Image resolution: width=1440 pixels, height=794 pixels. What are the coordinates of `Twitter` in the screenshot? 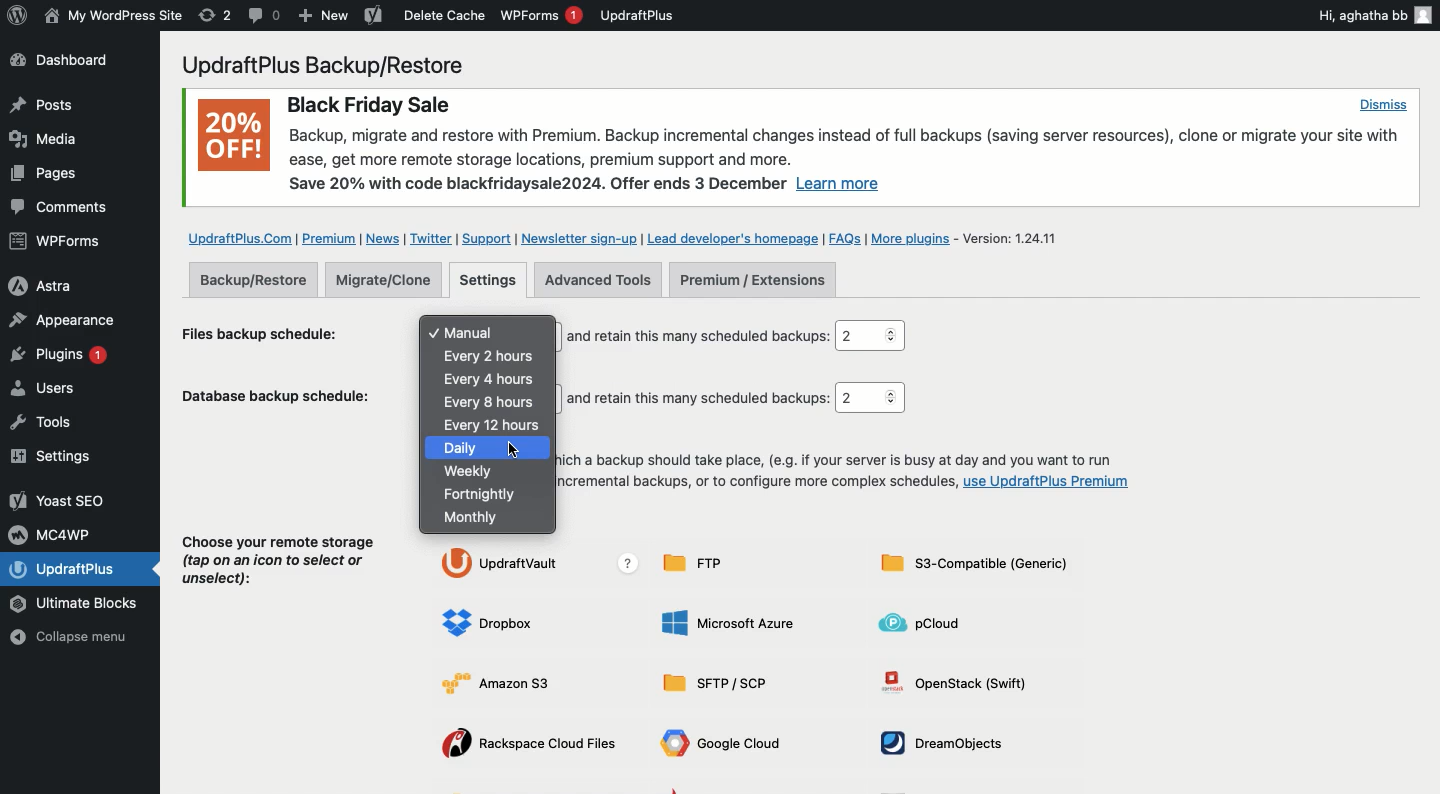 It's located at (431, 239).